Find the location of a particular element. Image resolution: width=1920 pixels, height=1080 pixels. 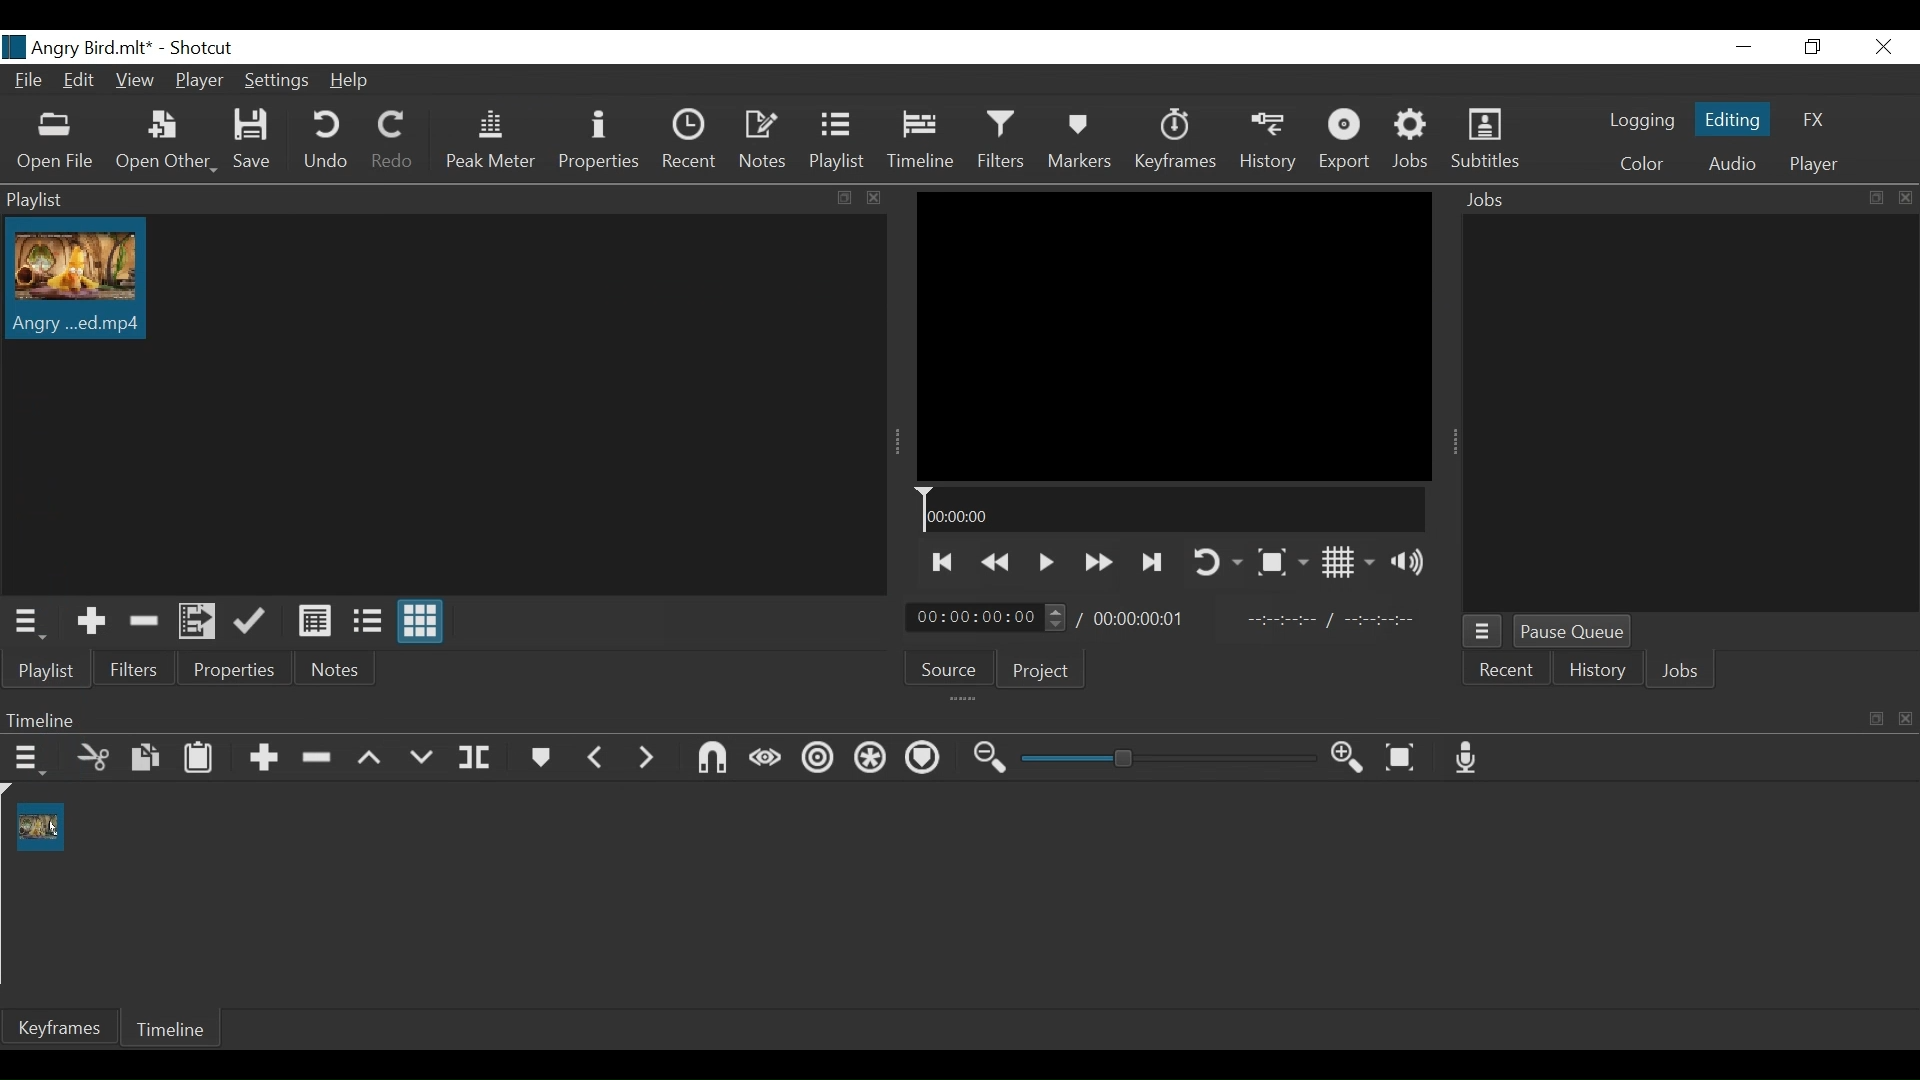

Append is located at coordinates (263, 758).